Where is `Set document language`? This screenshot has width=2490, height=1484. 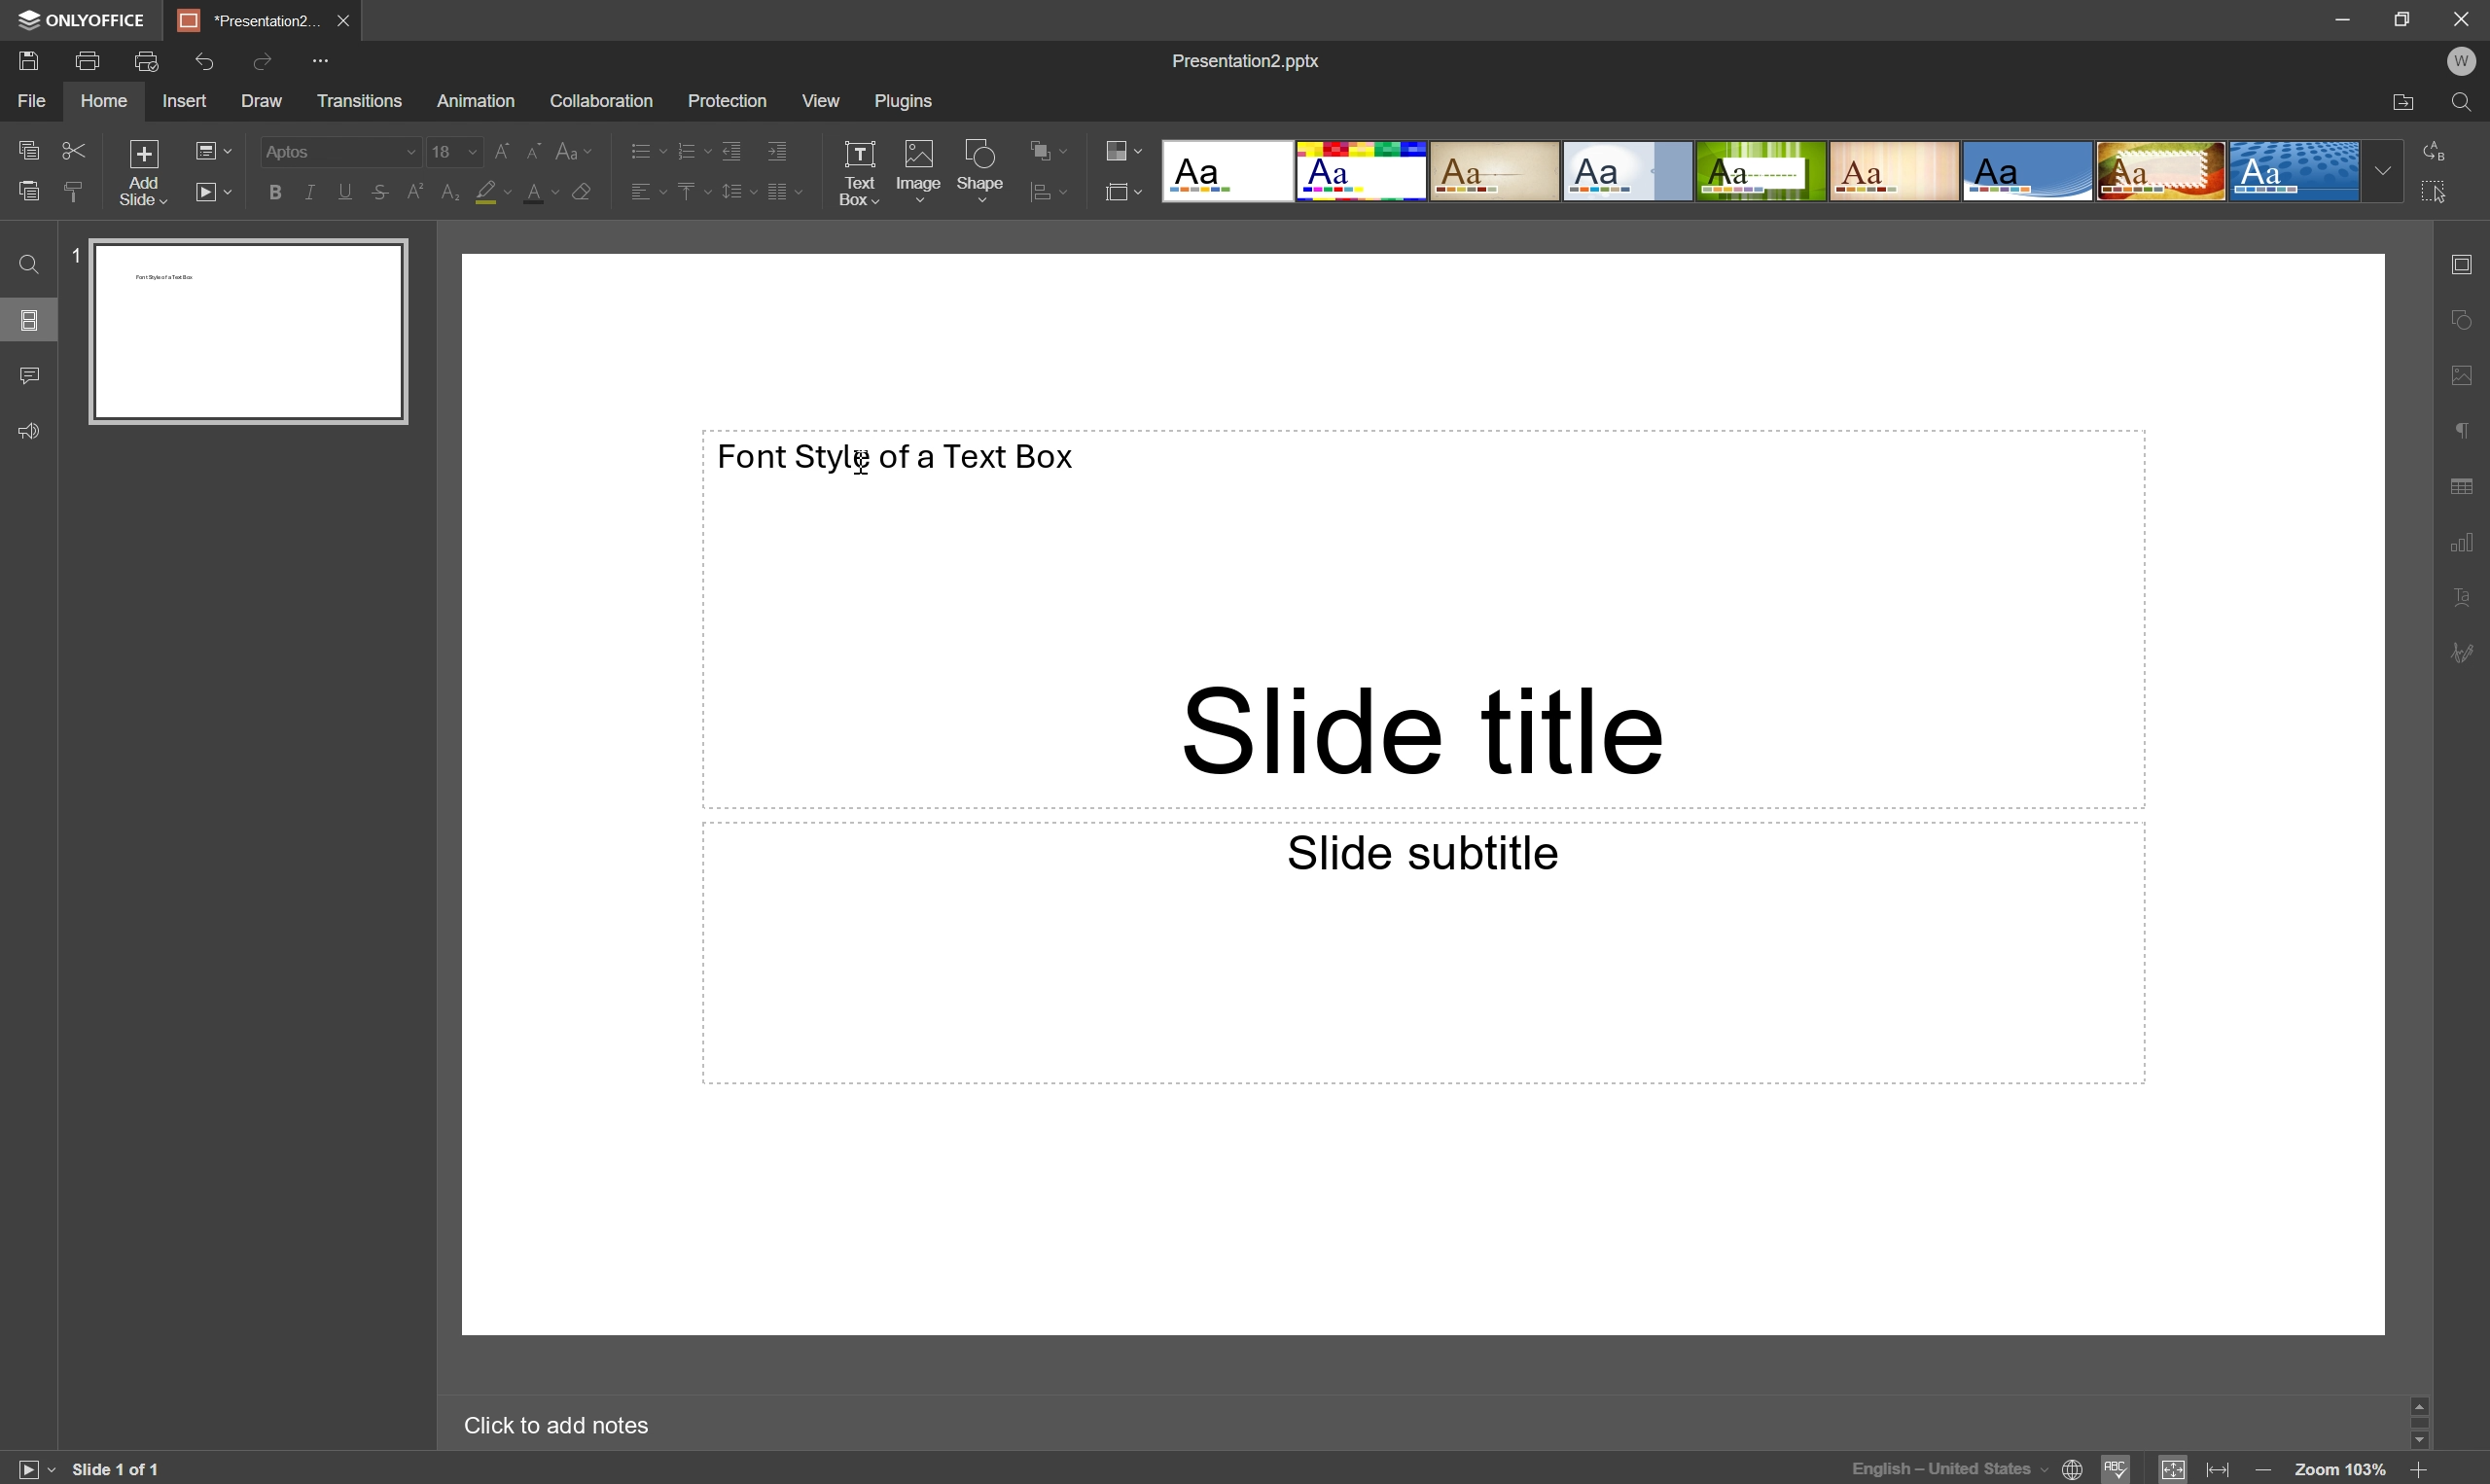 Set document language is located at coordinates (2075, 1470).